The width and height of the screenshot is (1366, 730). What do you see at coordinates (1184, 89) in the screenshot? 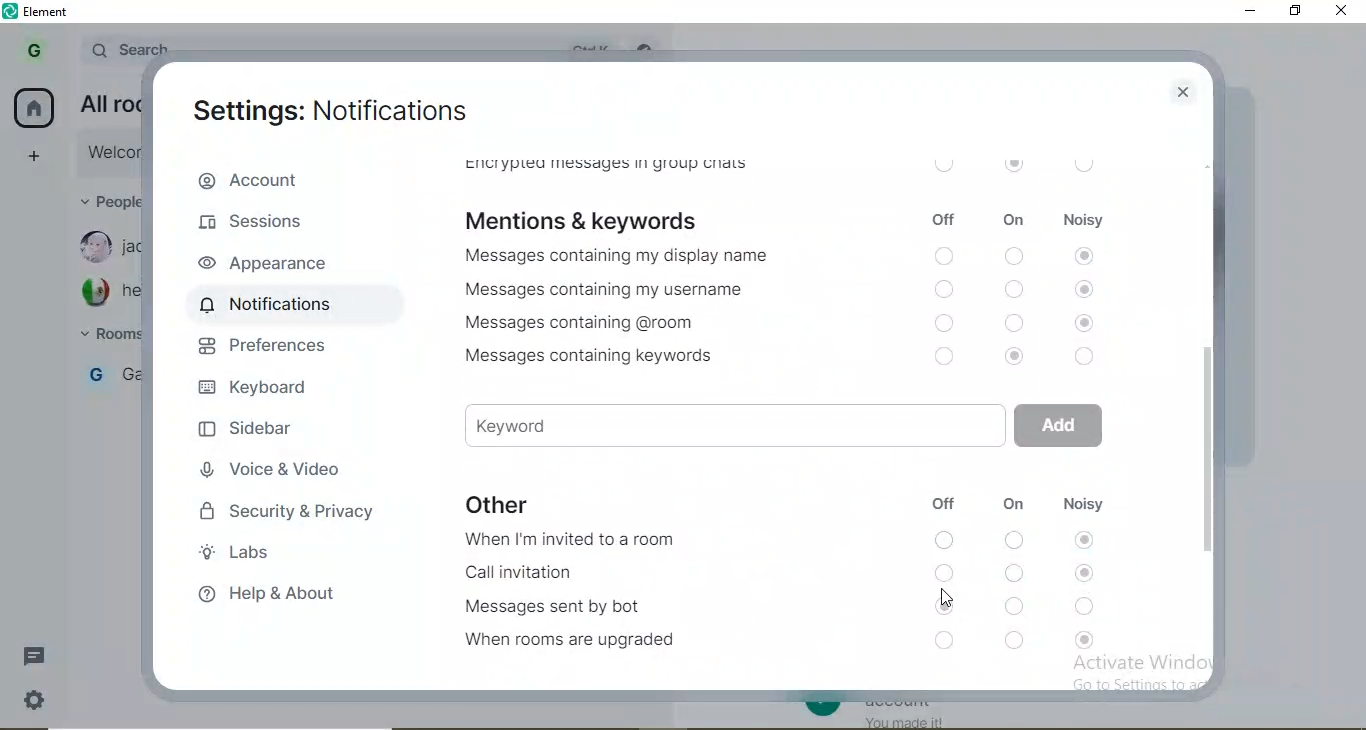
I see `close` at bounding box center [1184, 89].